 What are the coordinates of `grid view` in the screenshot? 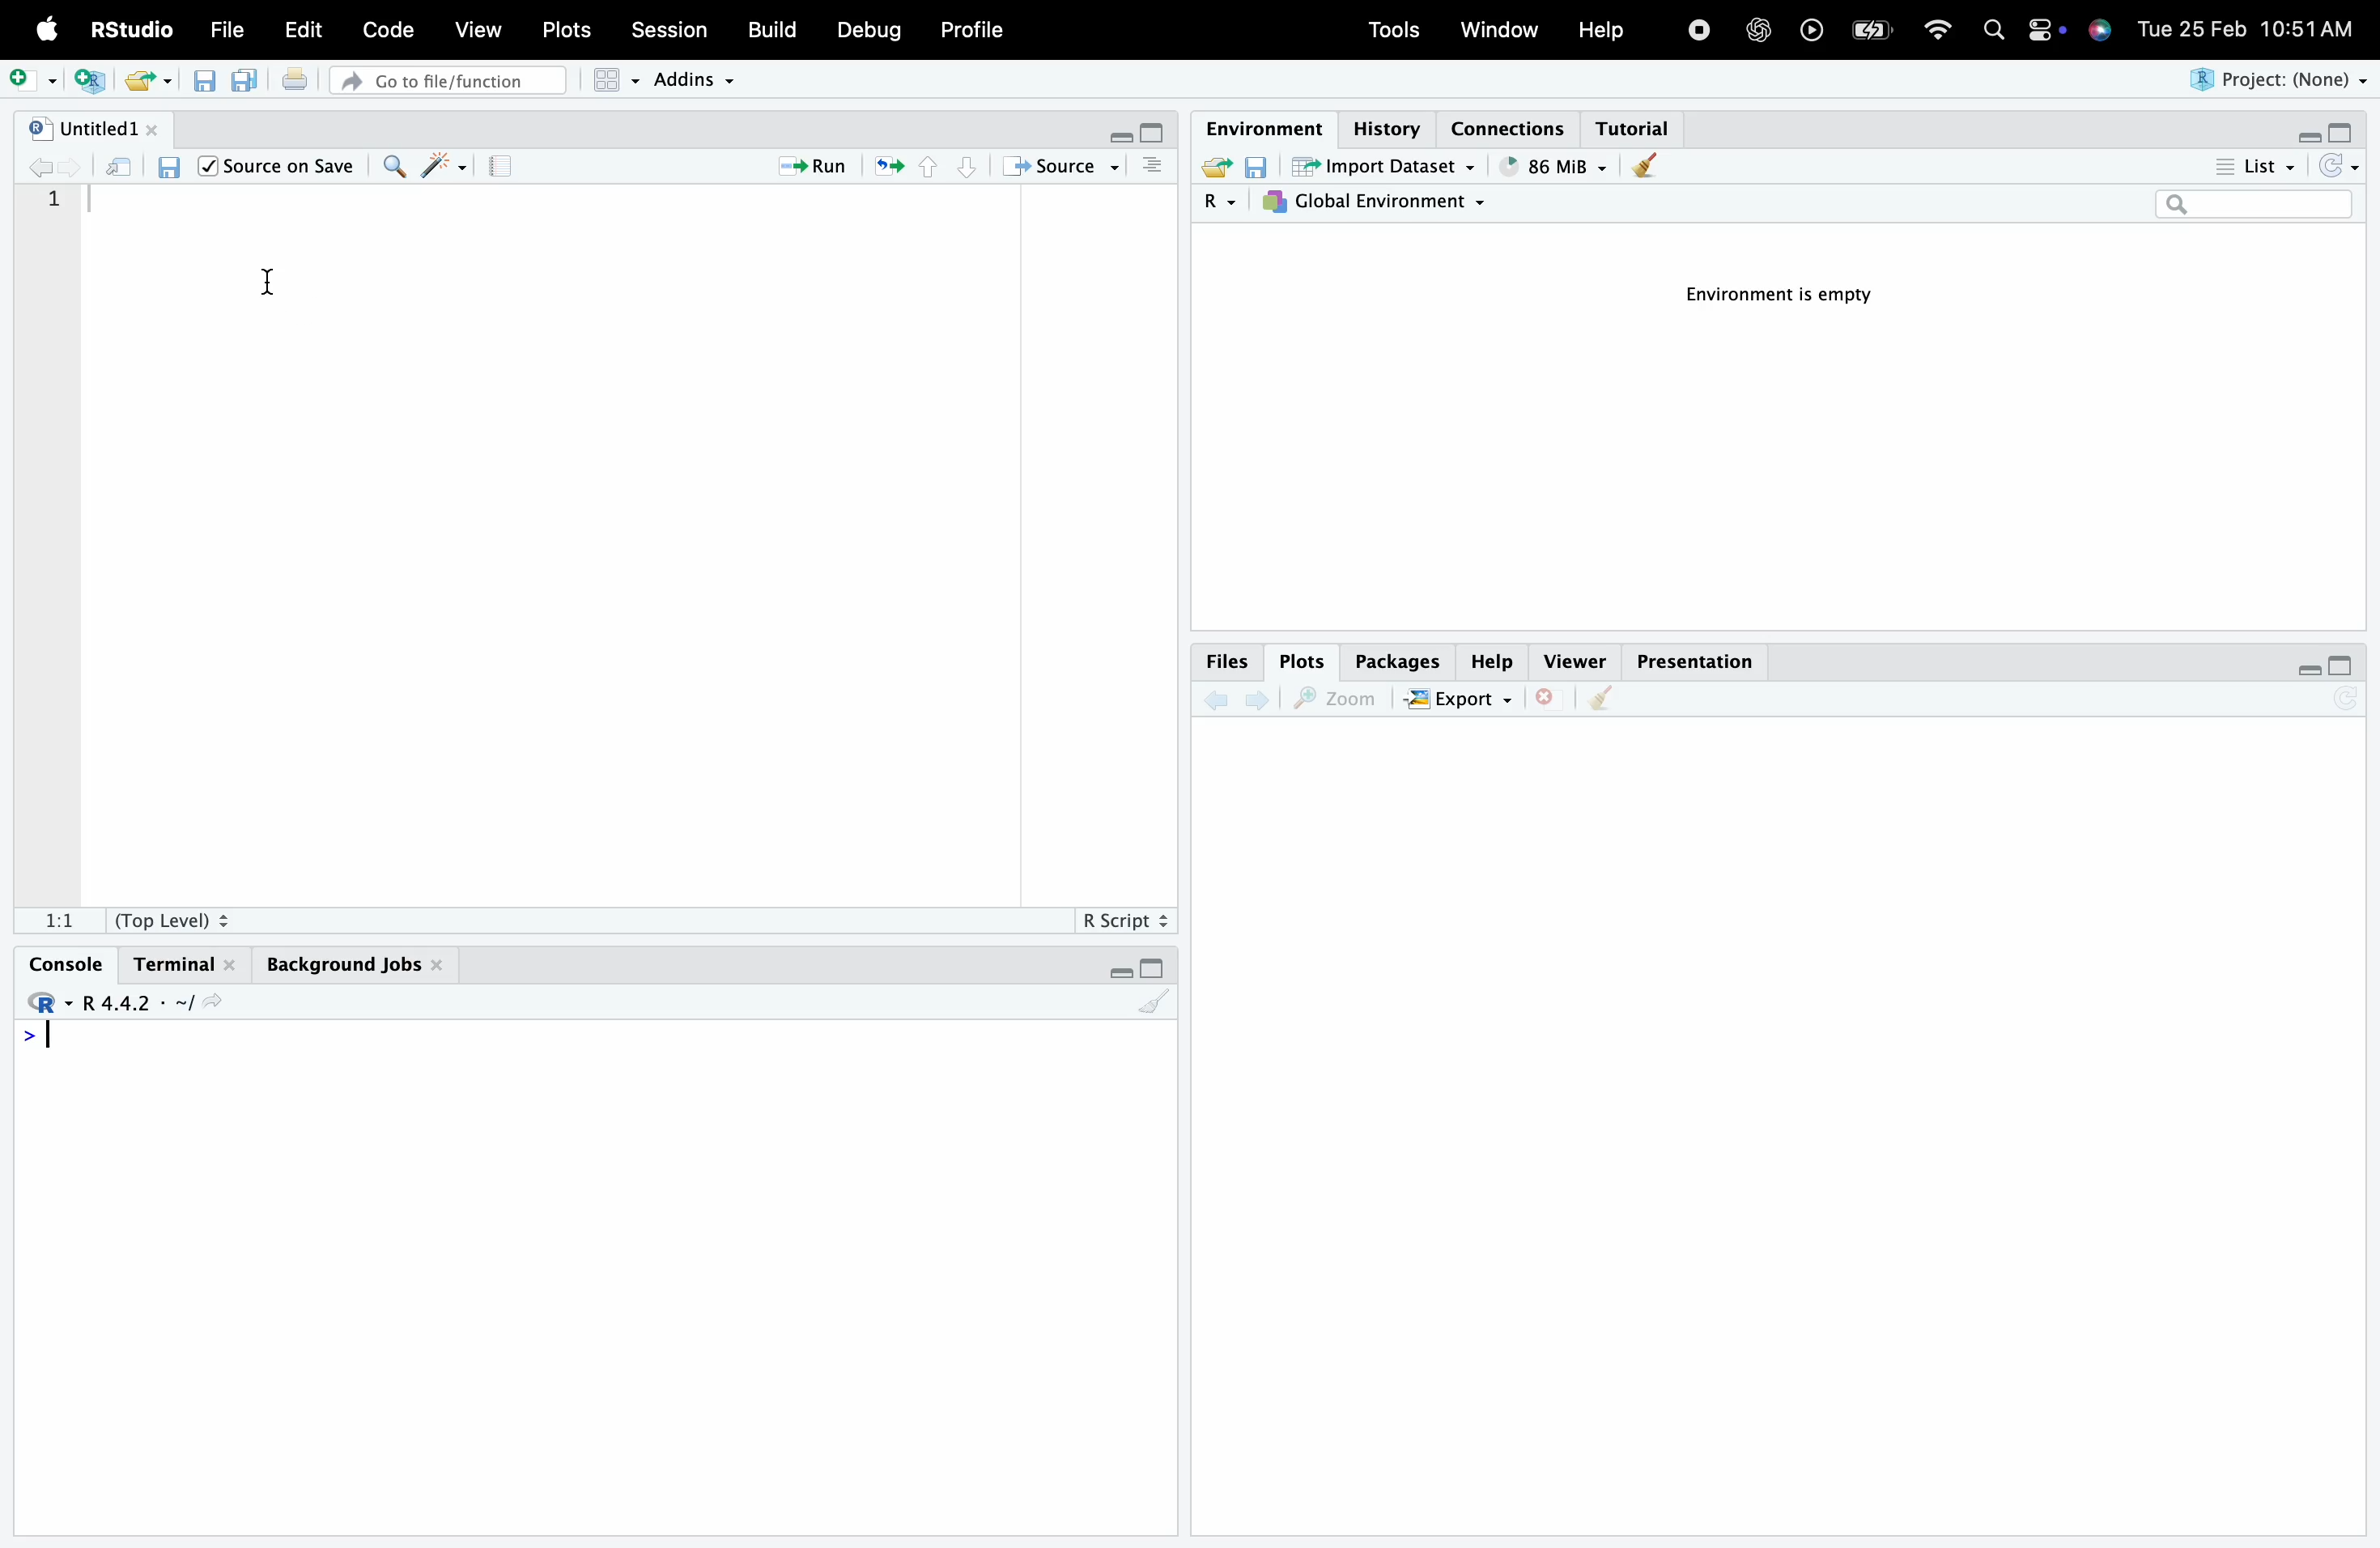 It's located at (608, 84).